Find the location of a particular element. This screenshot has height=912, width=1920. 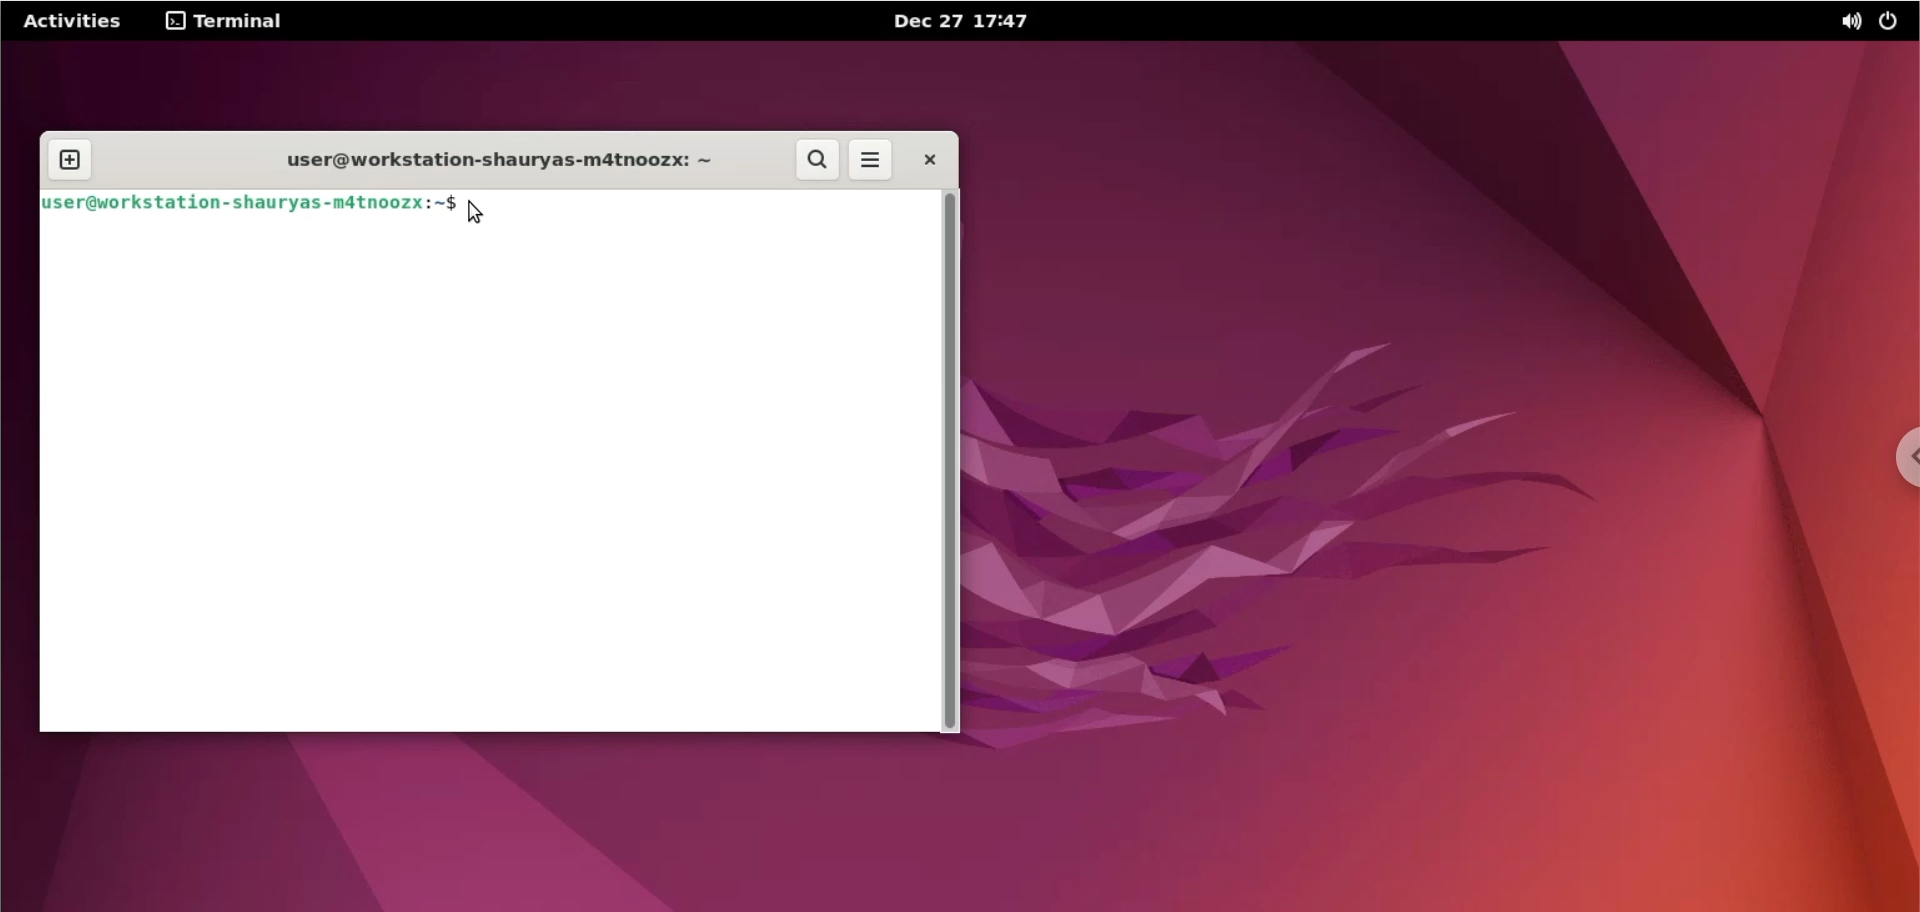

user@workstation-shauryas-m4tnoozx:~$ is located at coordinates (249, 201).